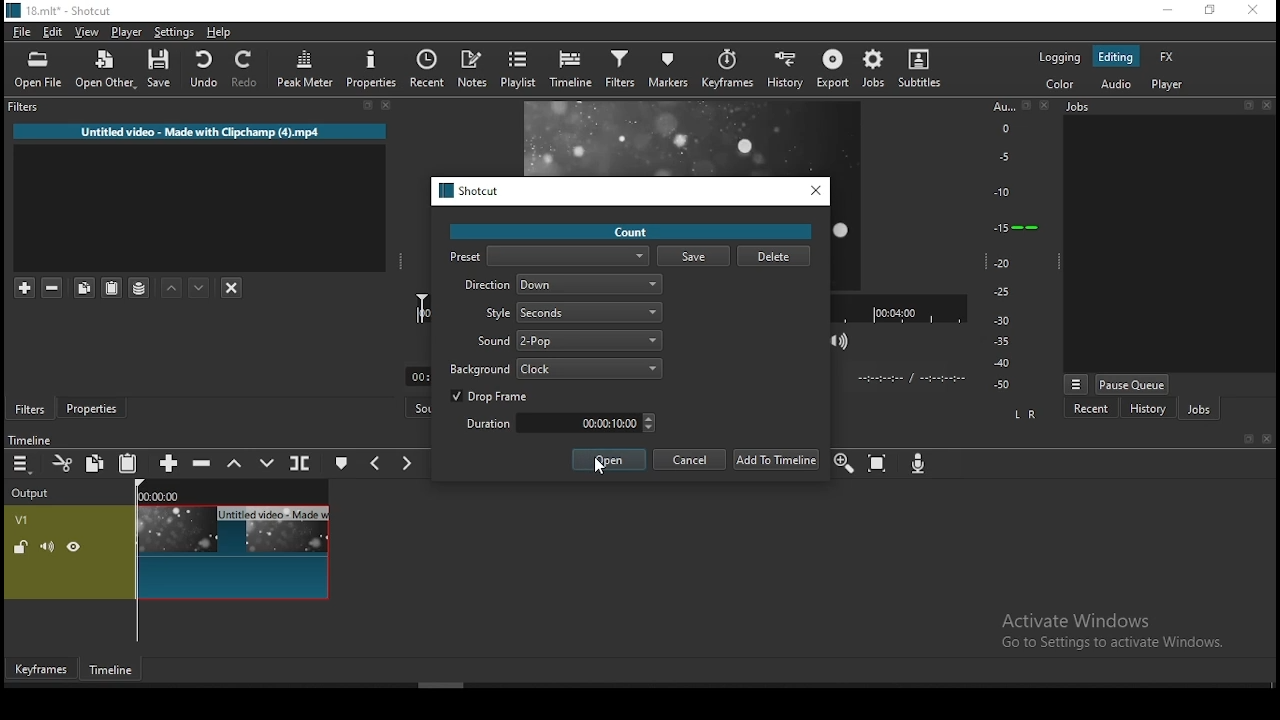  I want to click on Timeline, so click(109, 669).